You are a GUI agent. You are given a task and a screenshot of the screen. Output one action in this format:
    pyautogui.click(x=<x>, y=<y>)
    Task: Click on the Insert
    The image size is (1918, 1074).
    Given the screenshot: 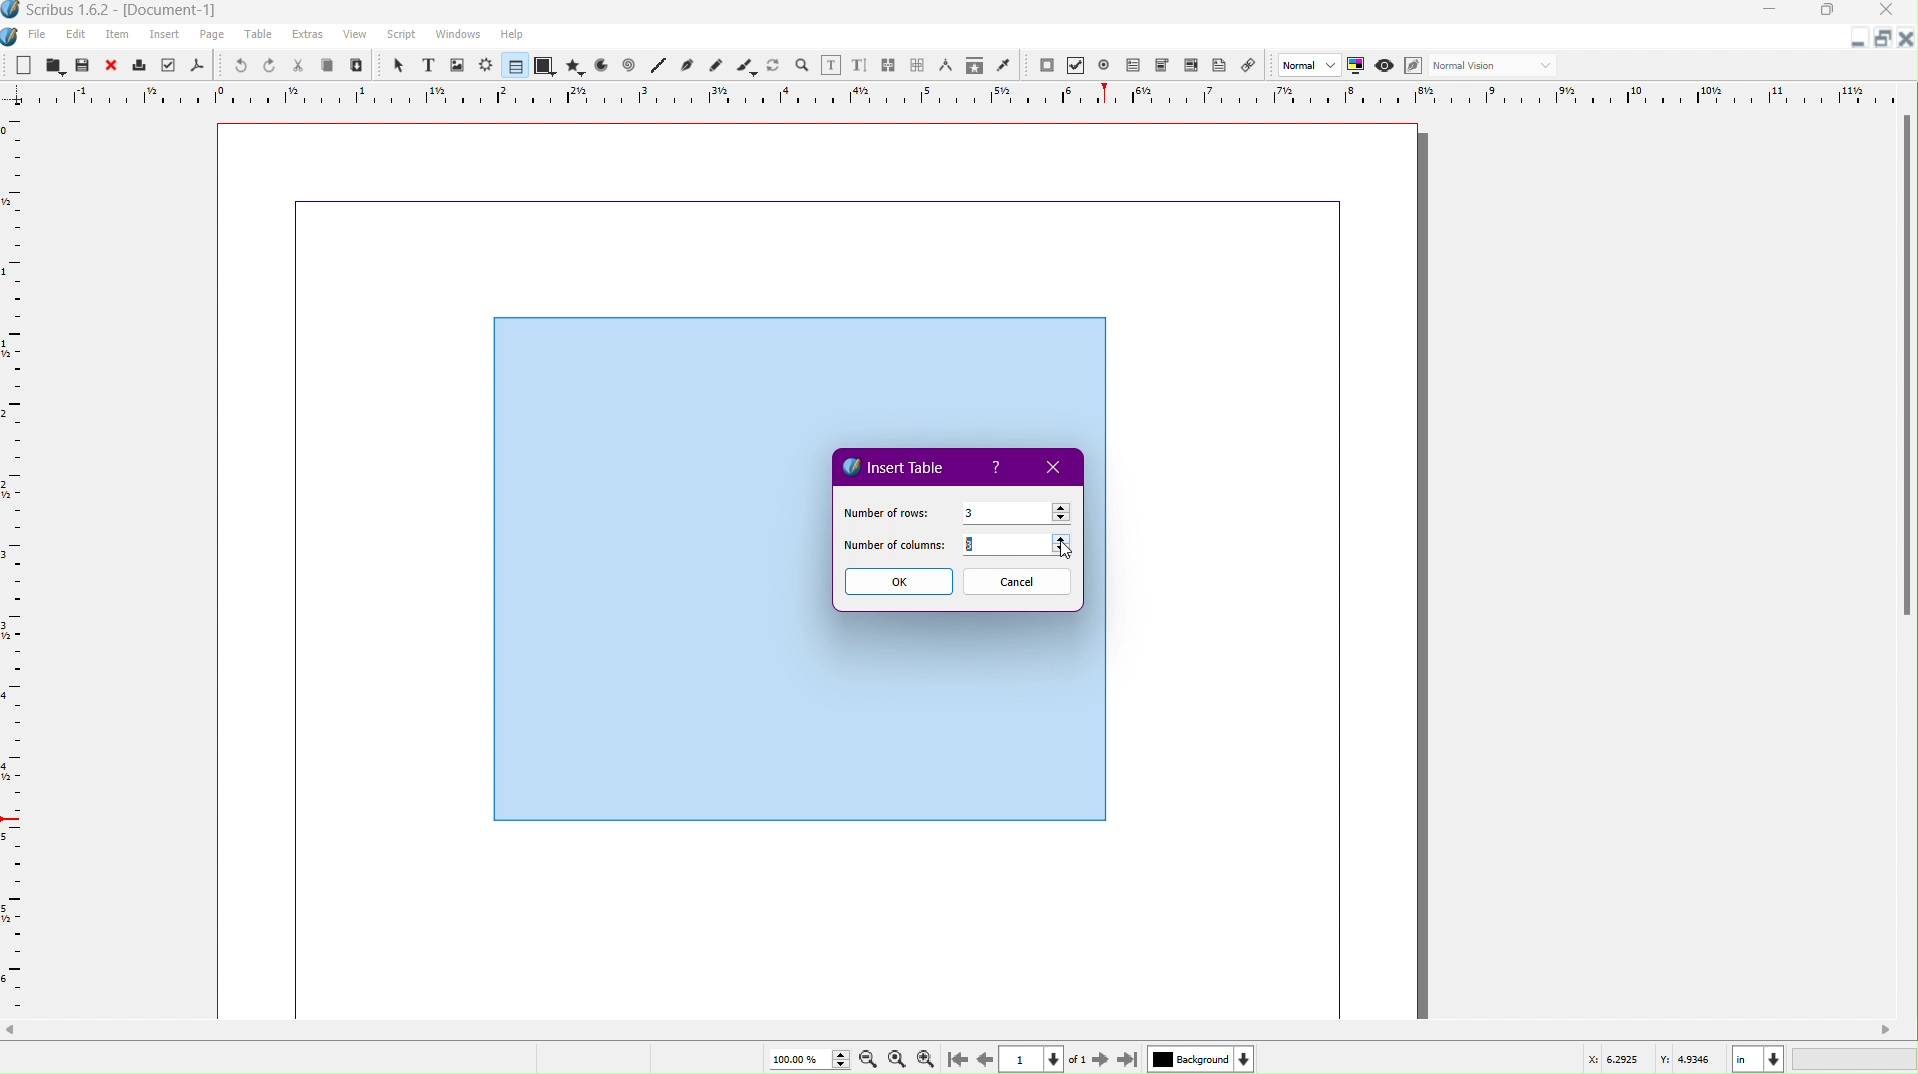 What is the action you would take?
    pyautogui.click(x=165, y=35)
    